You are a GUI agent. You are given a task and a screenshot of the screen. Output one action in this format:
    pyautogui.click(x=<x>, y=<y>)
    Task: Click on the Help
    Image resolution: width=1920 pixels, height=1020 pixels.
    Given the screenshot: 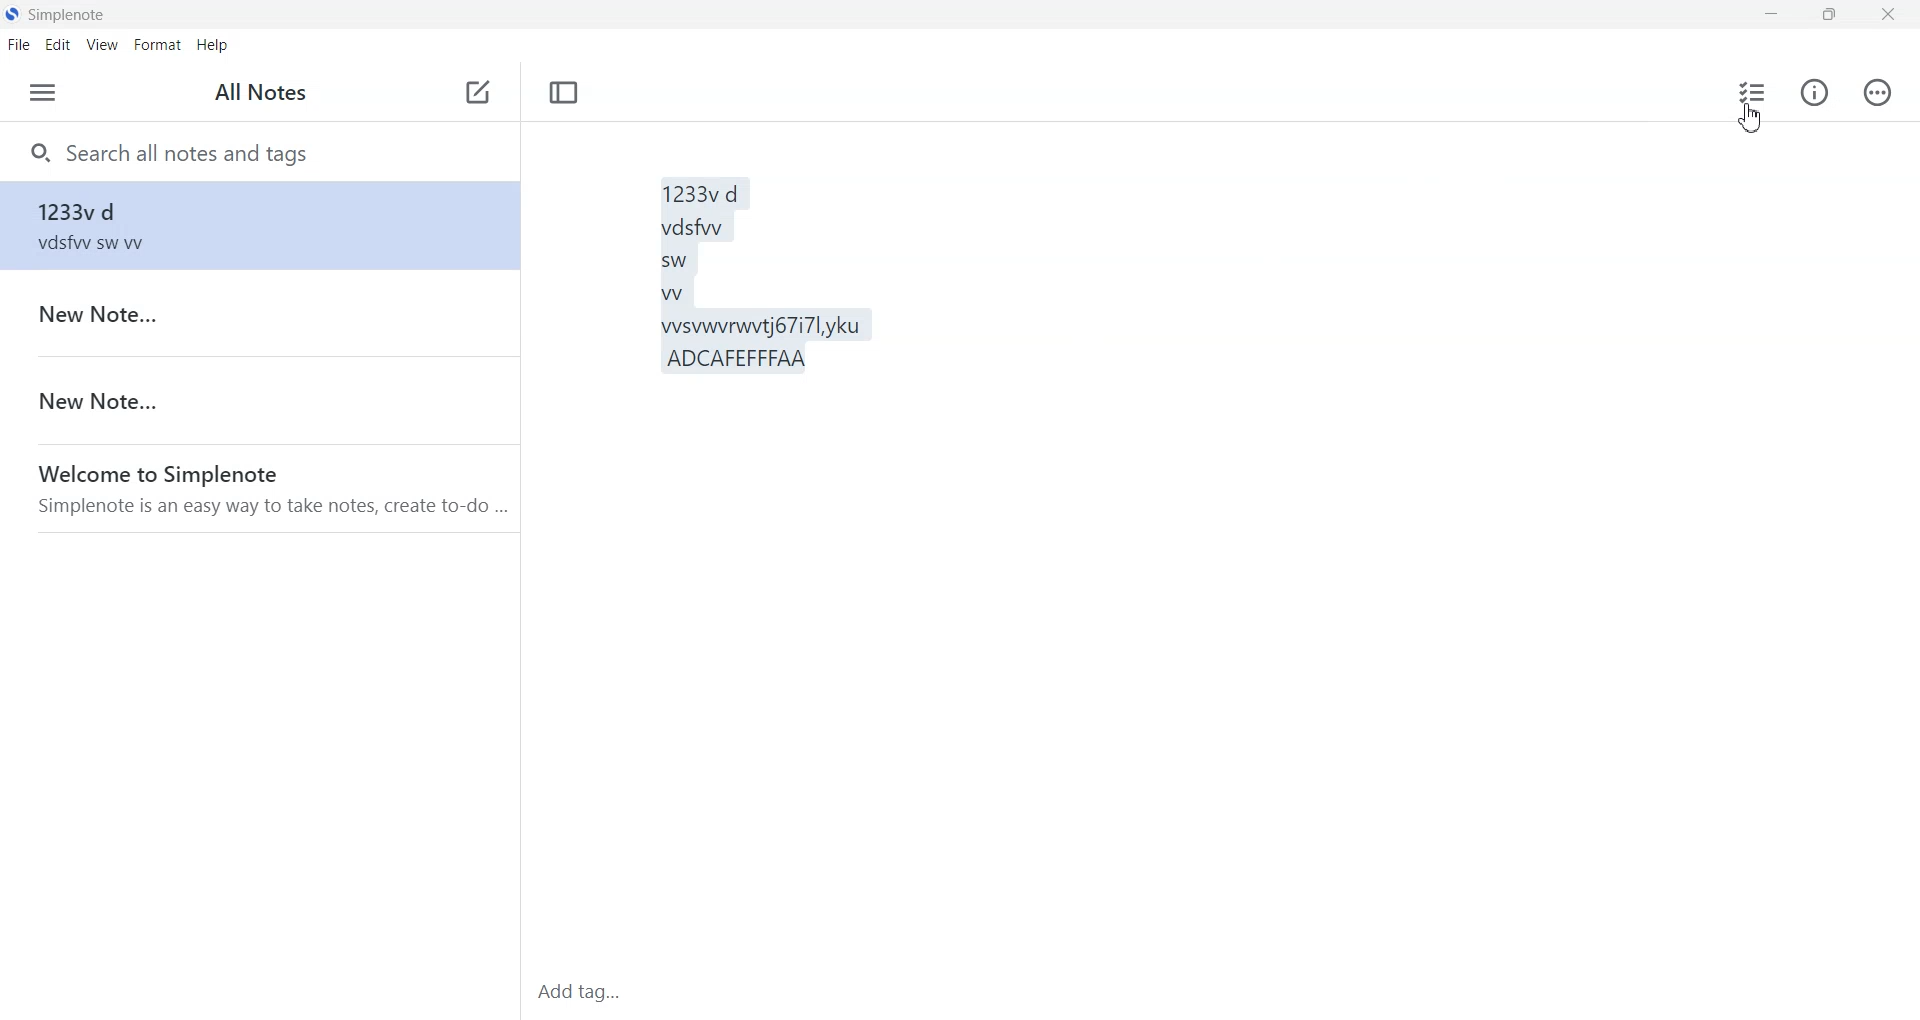 What is the action you would take?
    pyautogui.click(x=212, y=44)
    